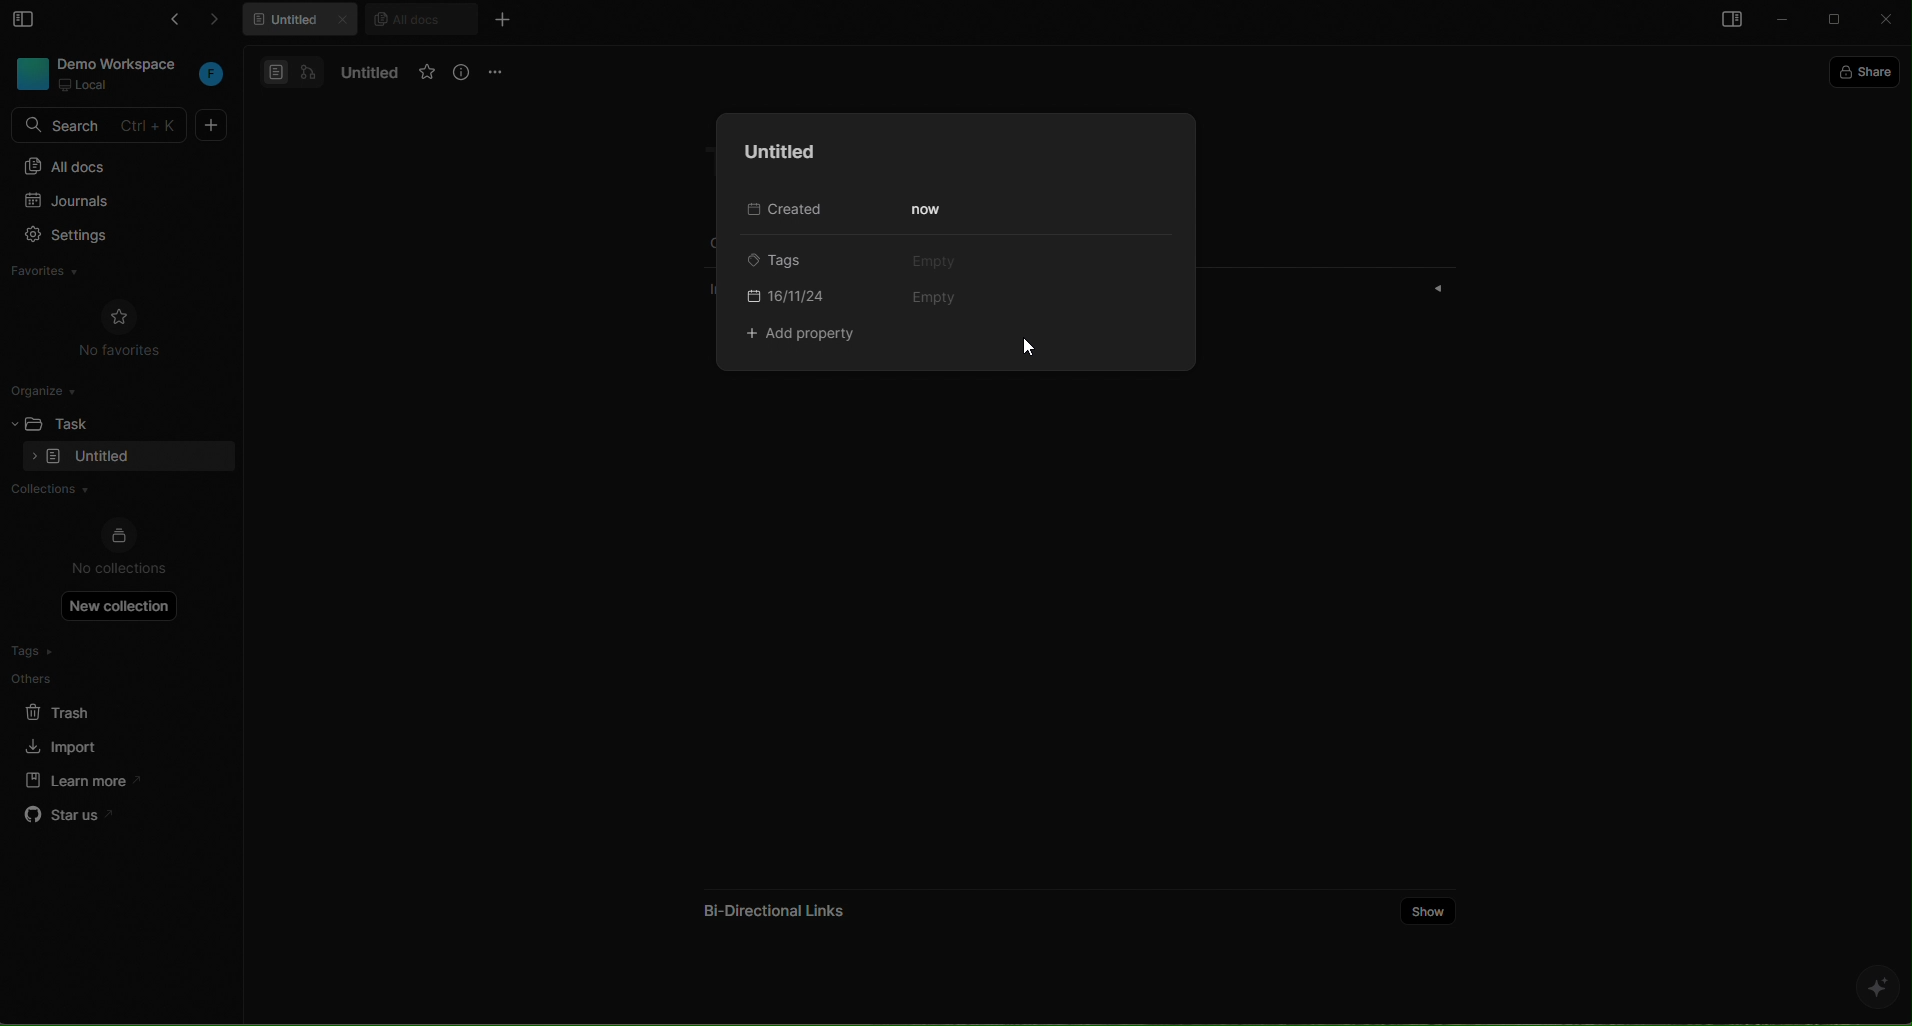  I want to click on tags, so click(784, 259).